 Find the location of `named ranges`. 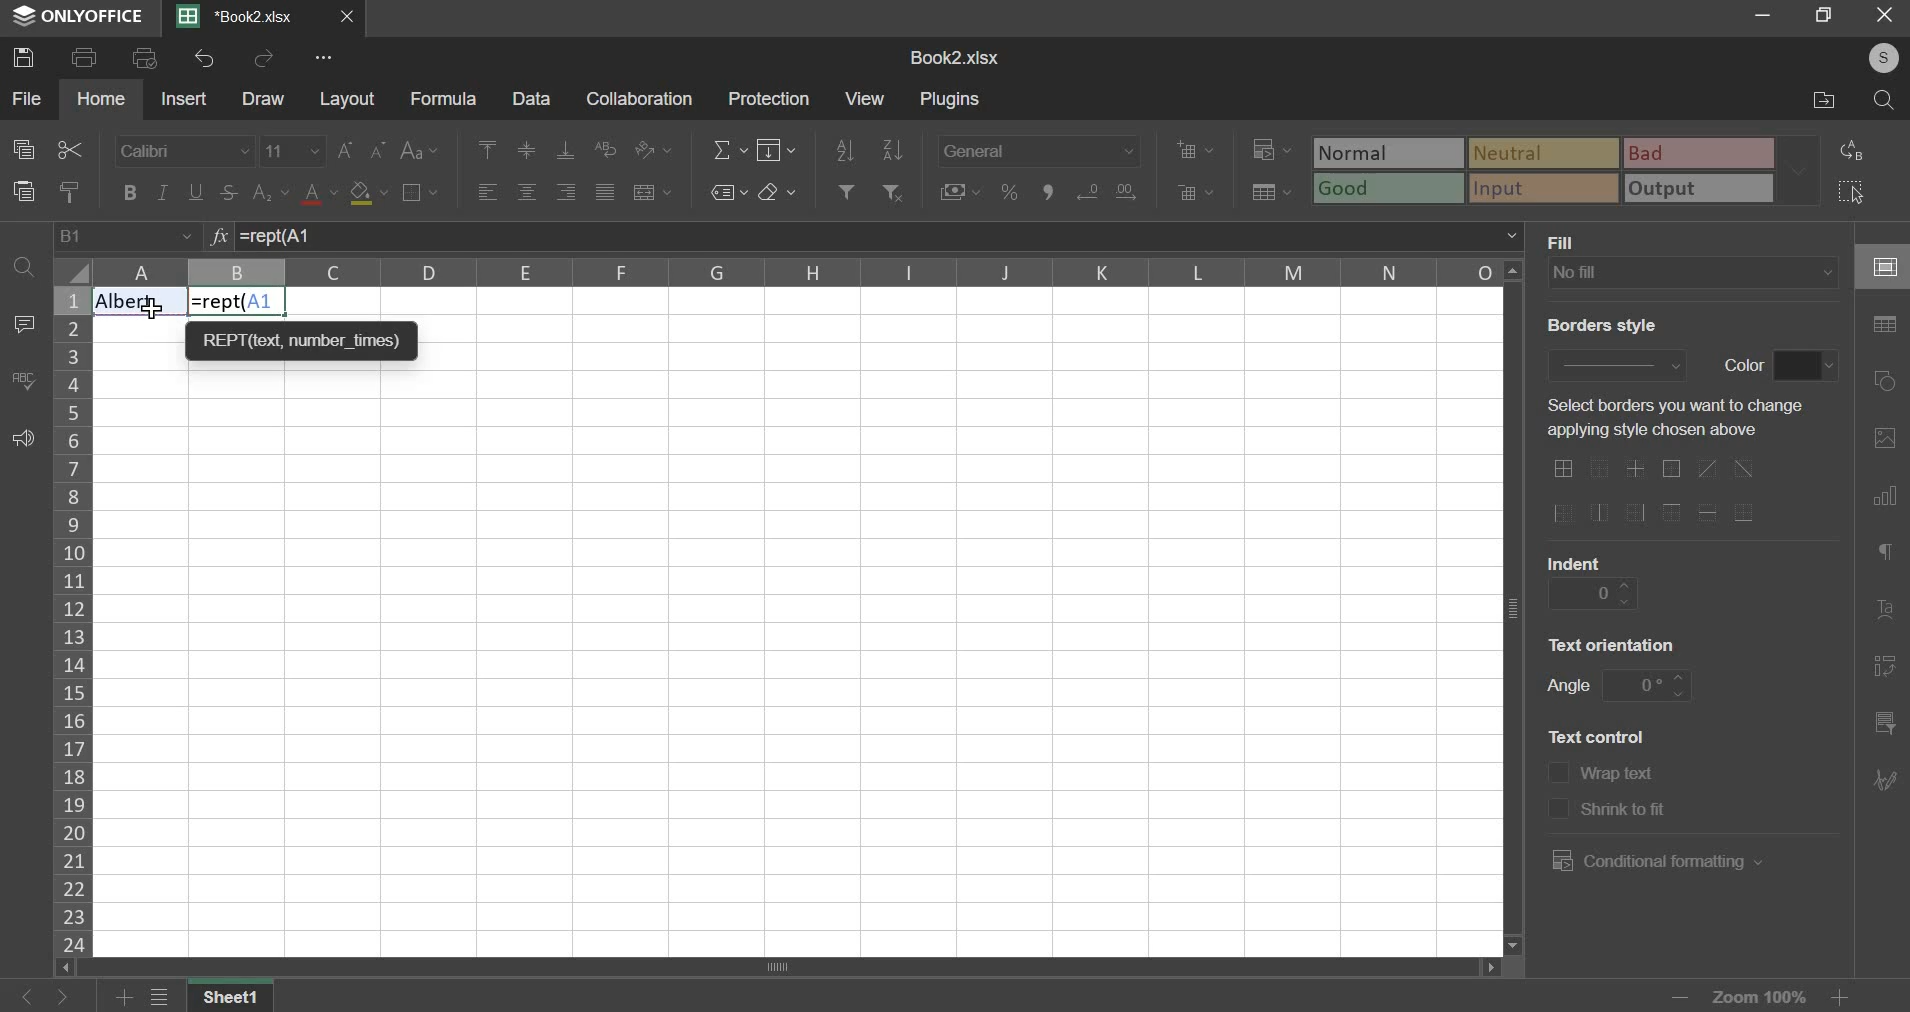

named ranges is located at coordinates (727, 192).